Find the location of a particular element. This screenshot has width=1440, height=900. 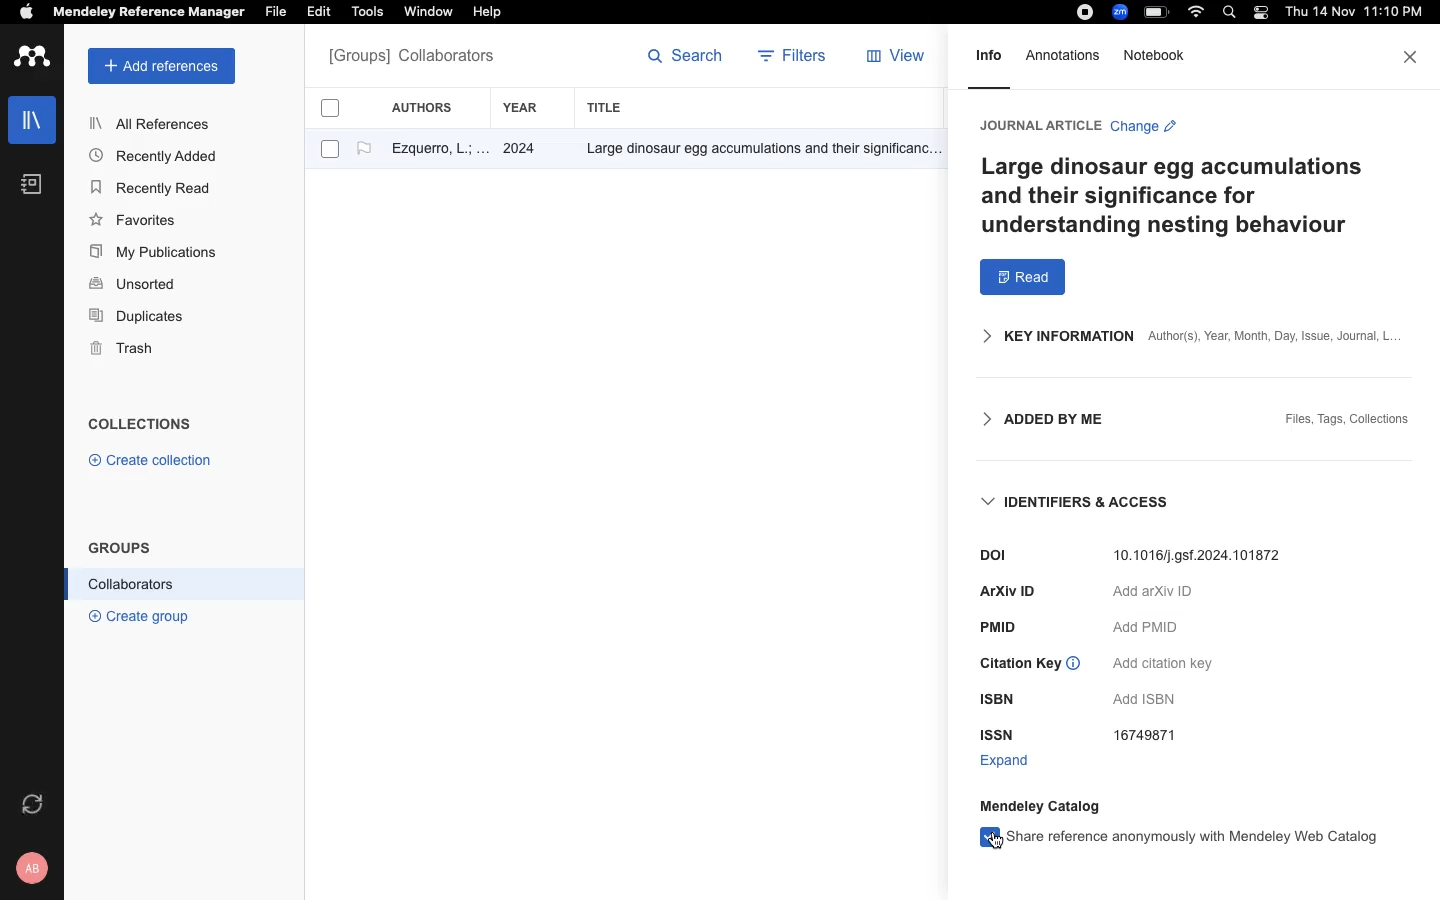

KEY INFORMATION
| is located at coordinates (1047, 336).